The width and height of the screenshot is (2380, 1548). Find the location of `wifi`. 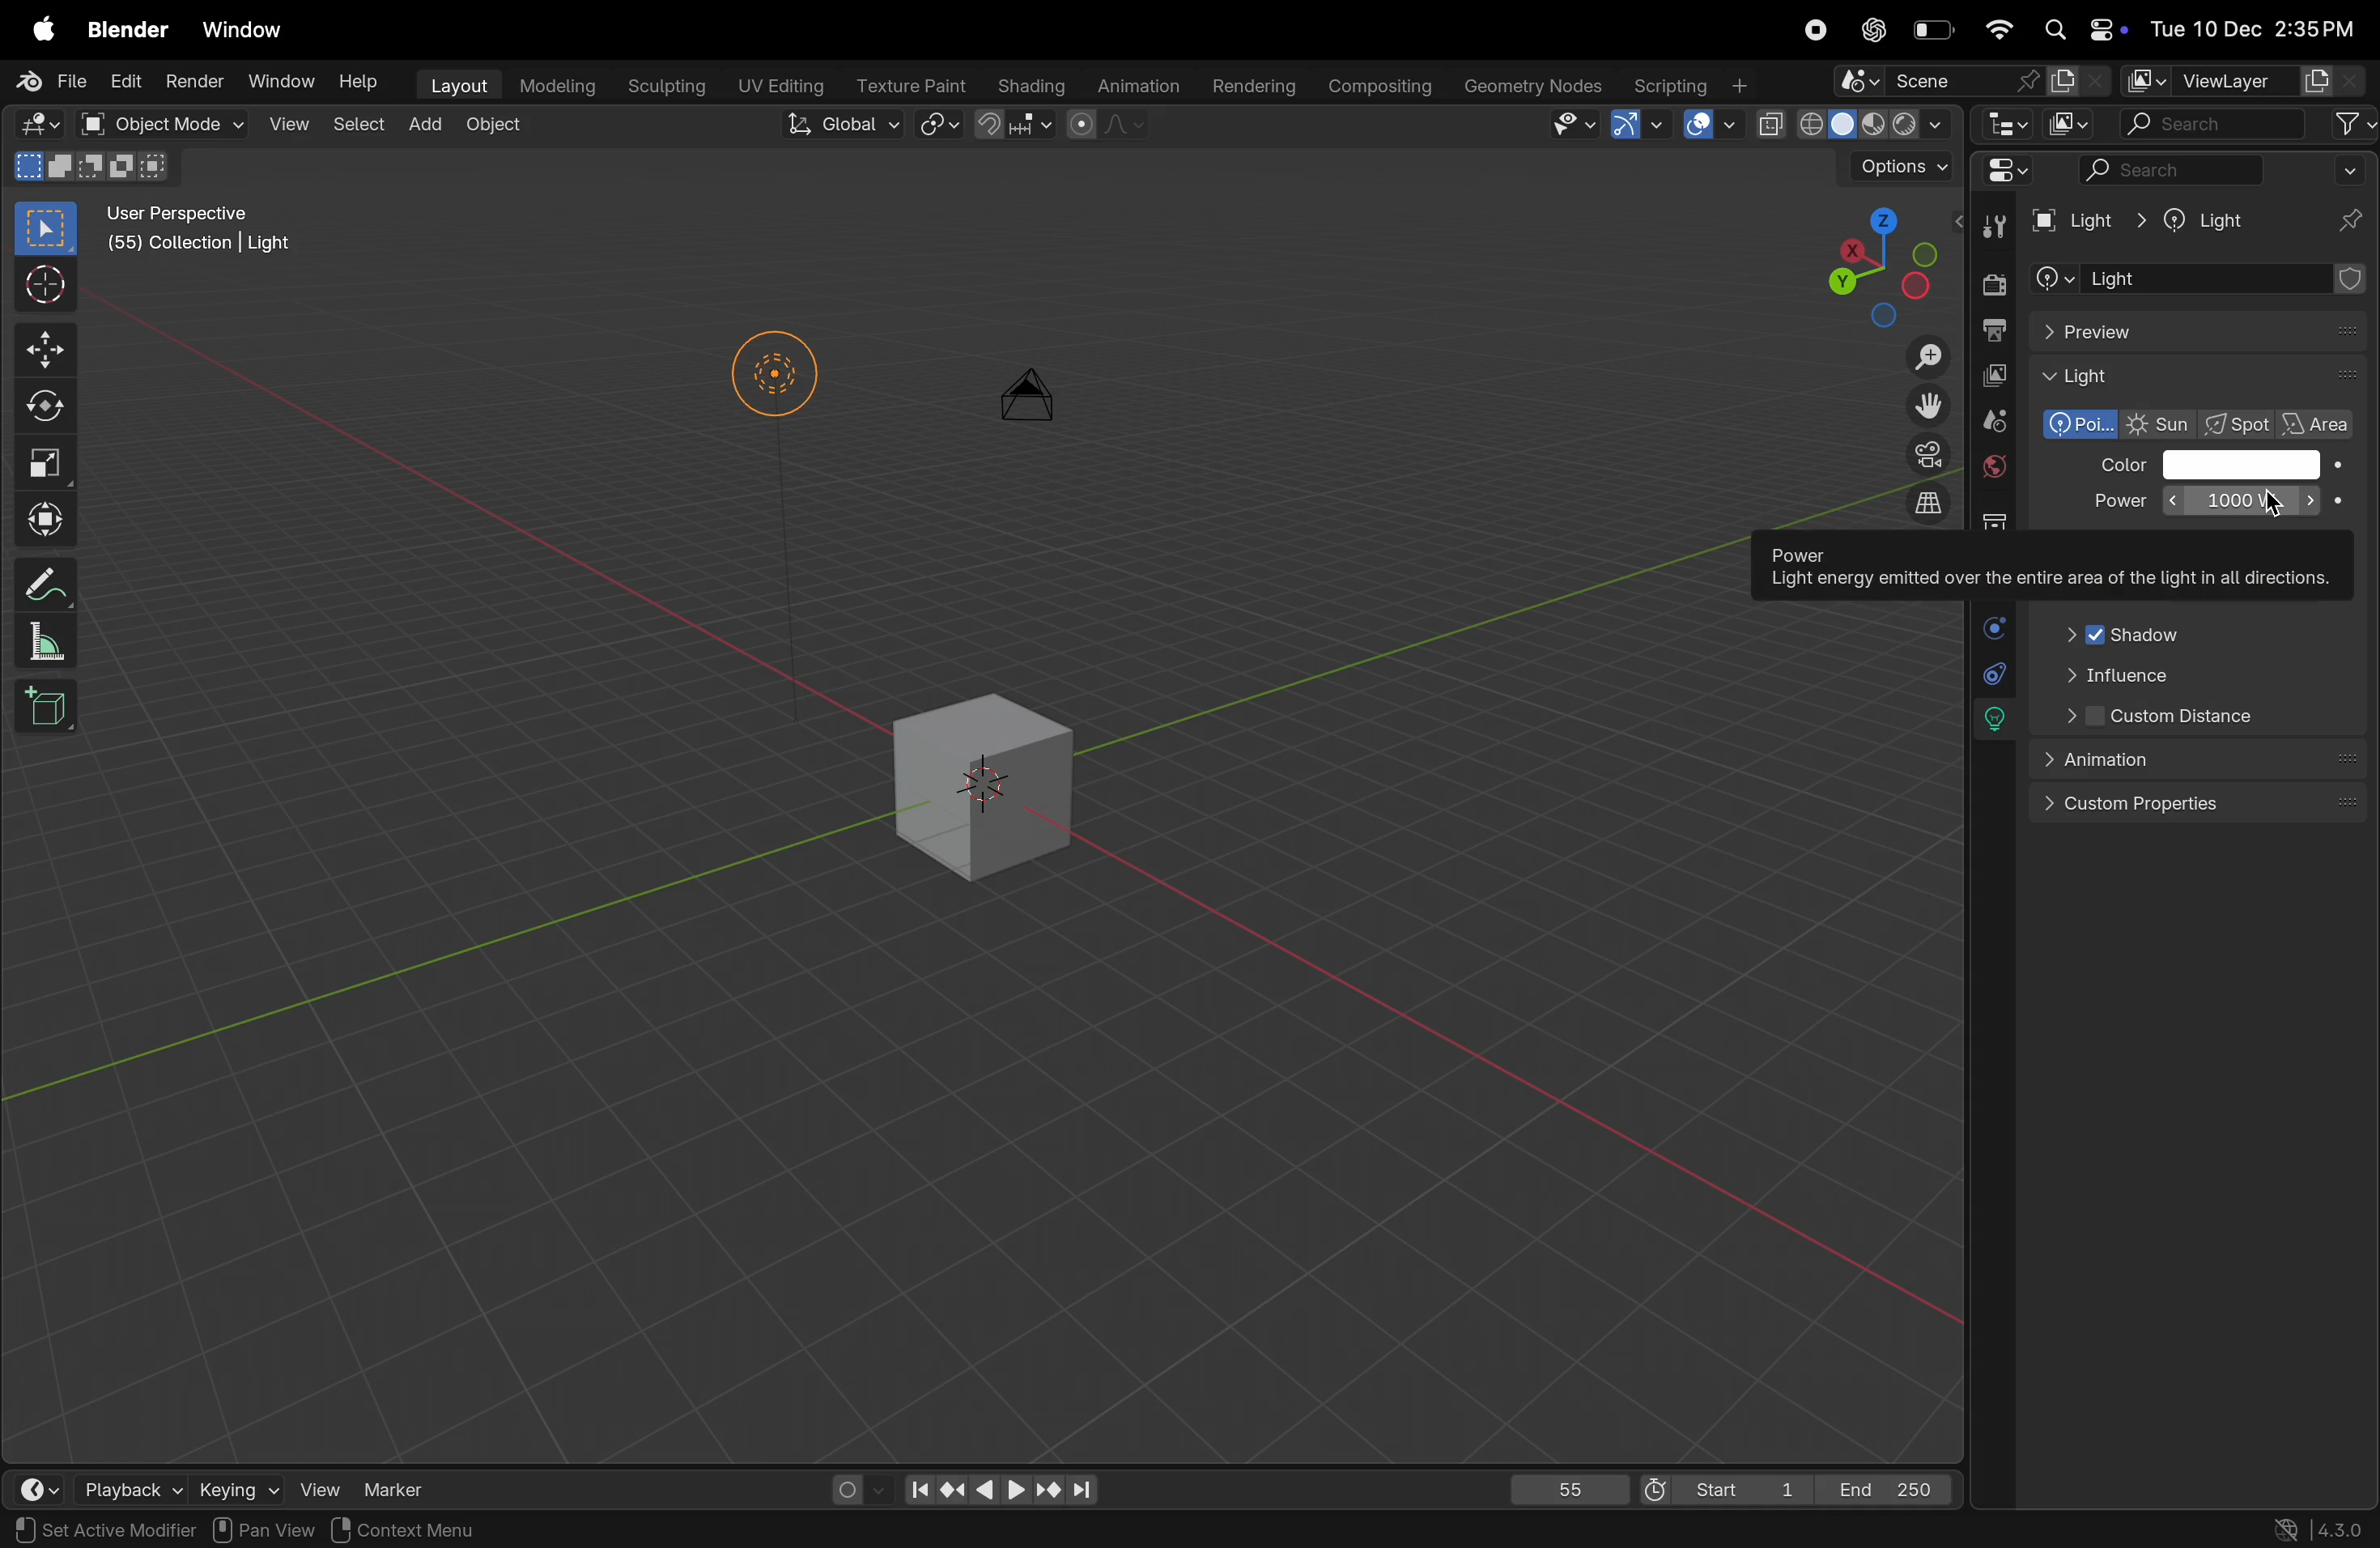

wifi is located at coordinates (1994, 27).